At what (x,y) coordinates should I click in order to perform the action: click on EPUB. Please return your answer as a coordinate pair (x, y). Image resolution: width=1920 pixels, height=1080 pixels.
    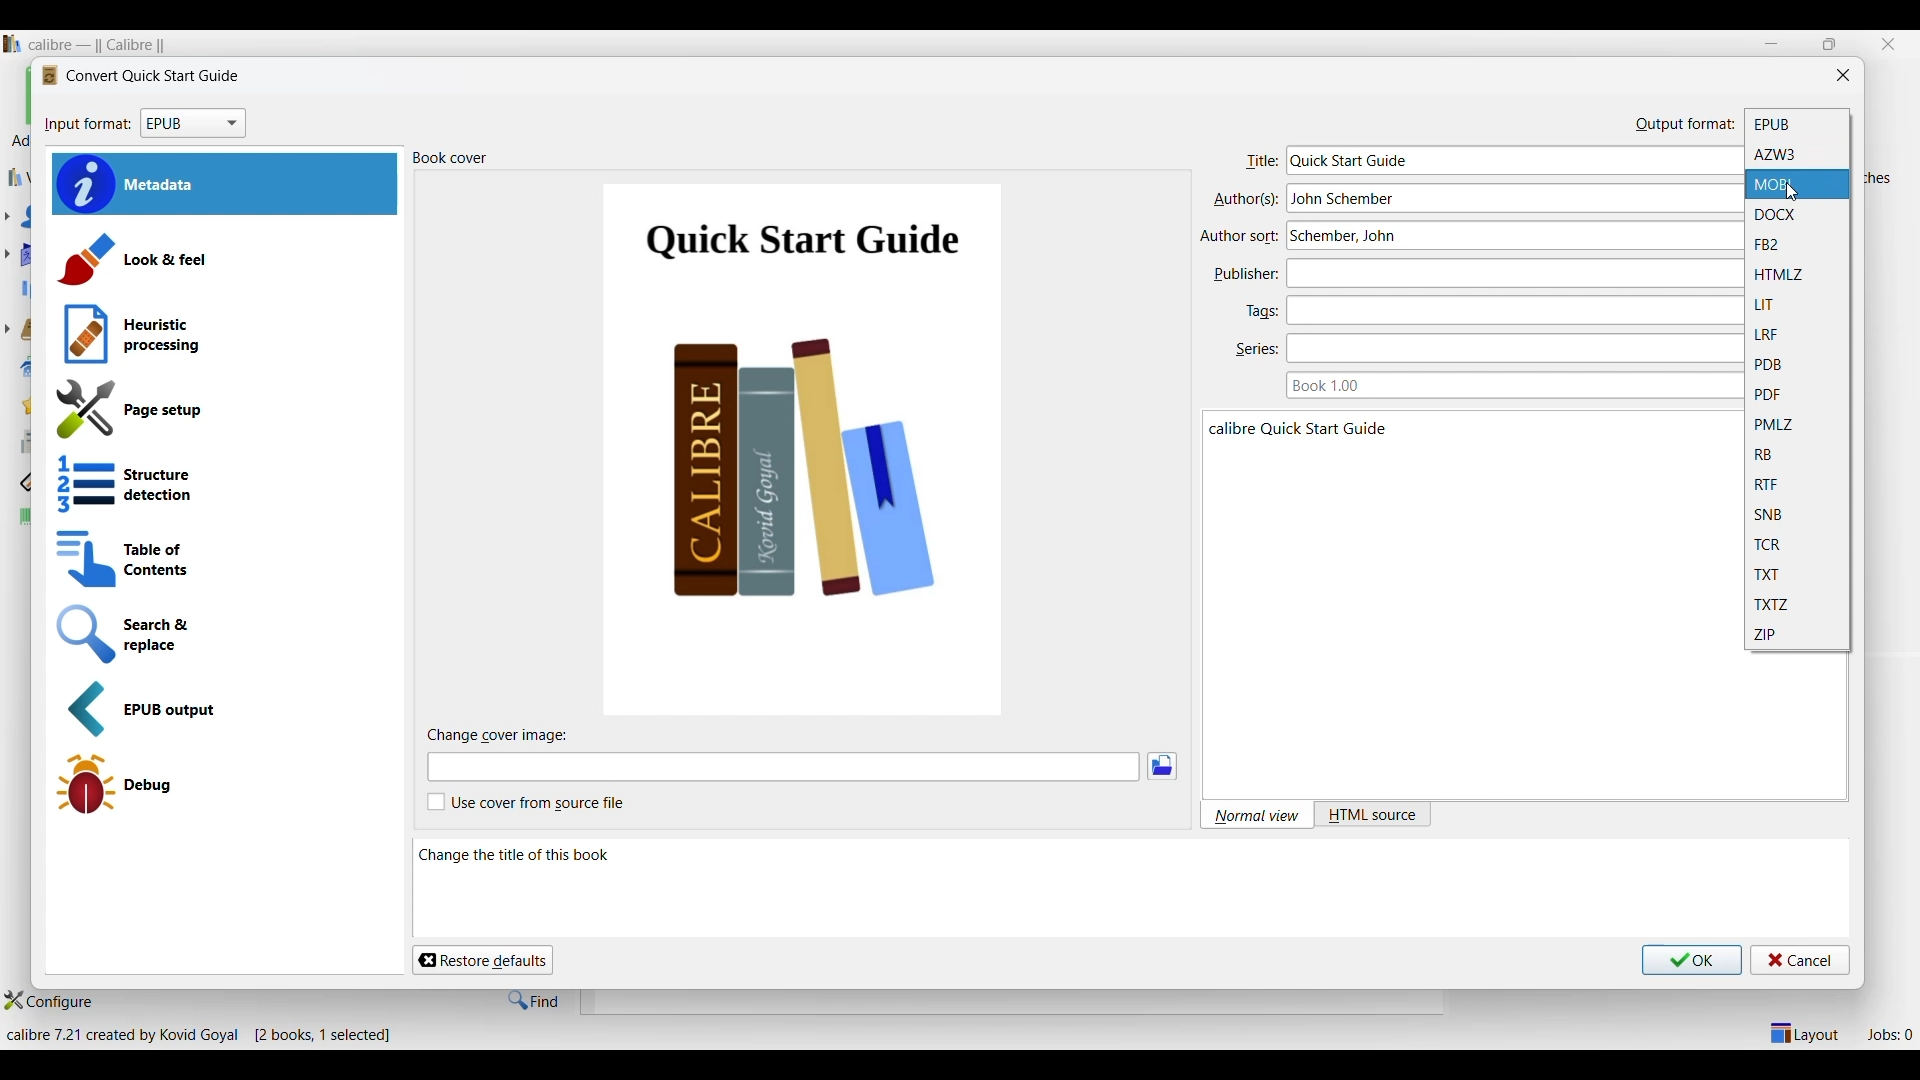
    Looking at the image, I should click on (1797, 123).